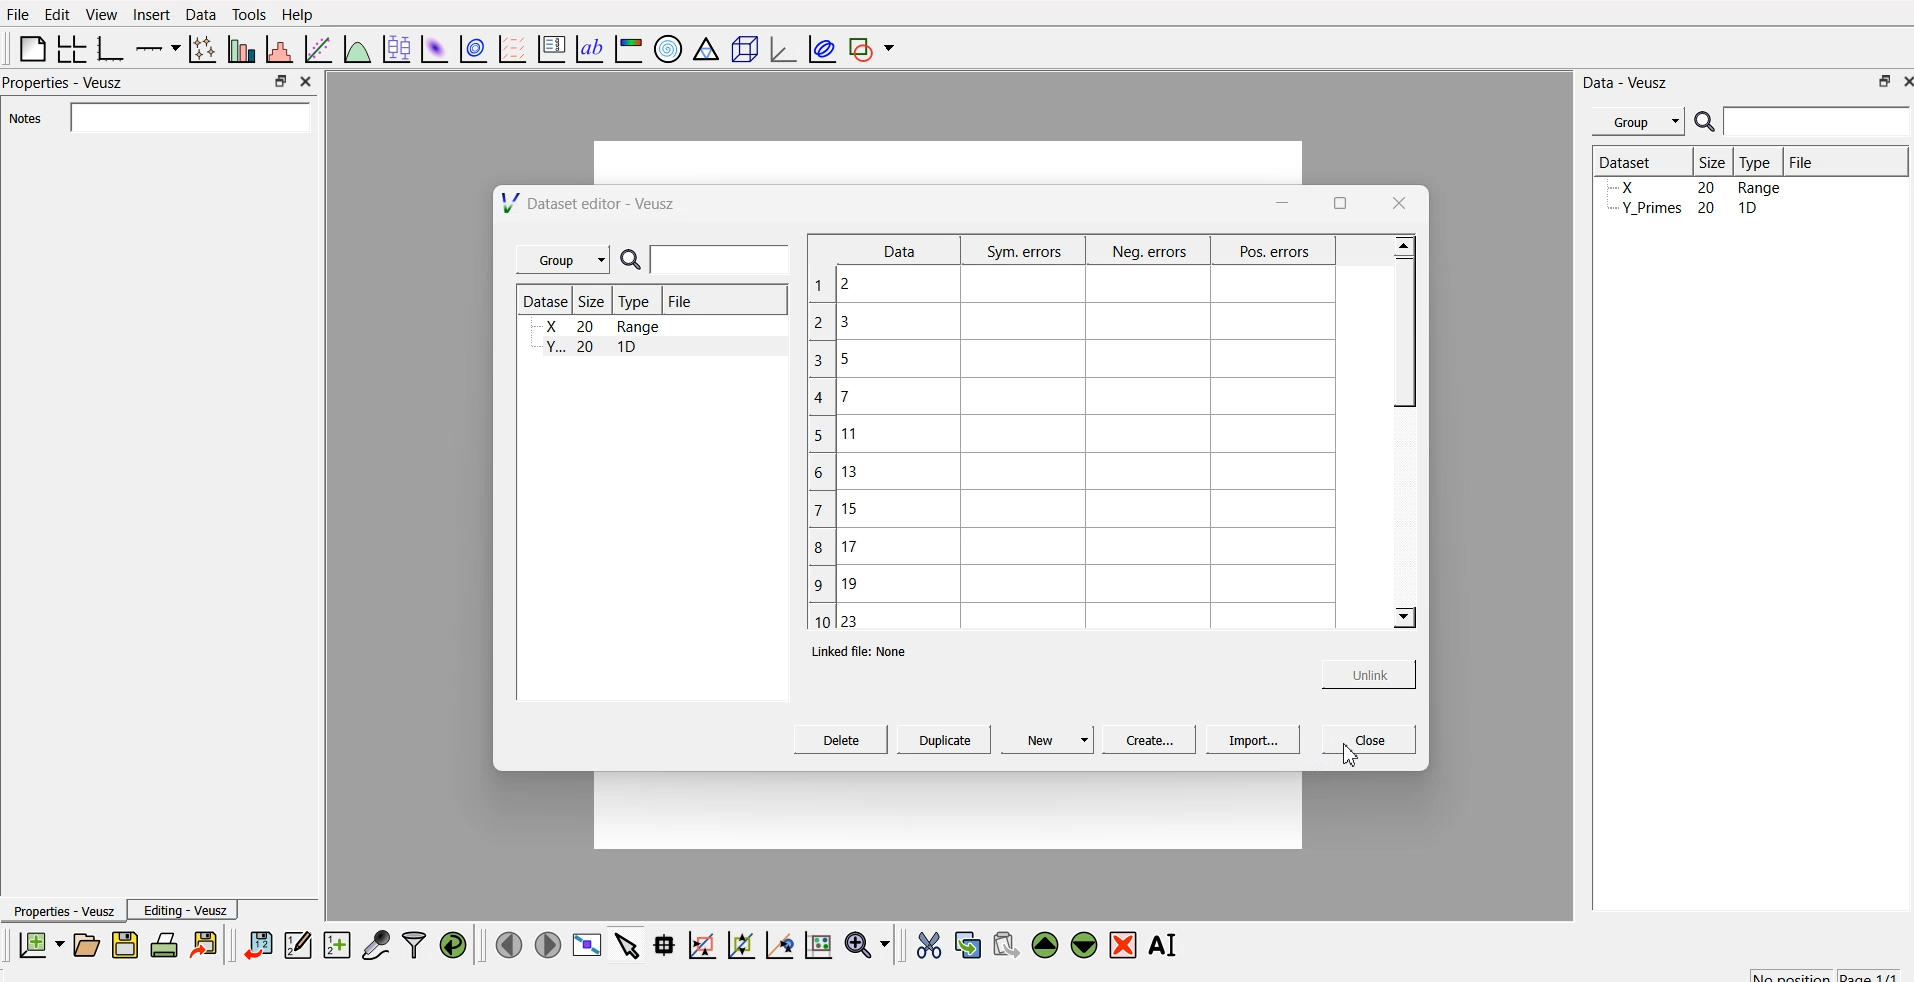  What do you see at coordinates (592, 204) in the screenshot?
I see `N \/ Dataset editor - Veusz` at bounding box center [592, 204].